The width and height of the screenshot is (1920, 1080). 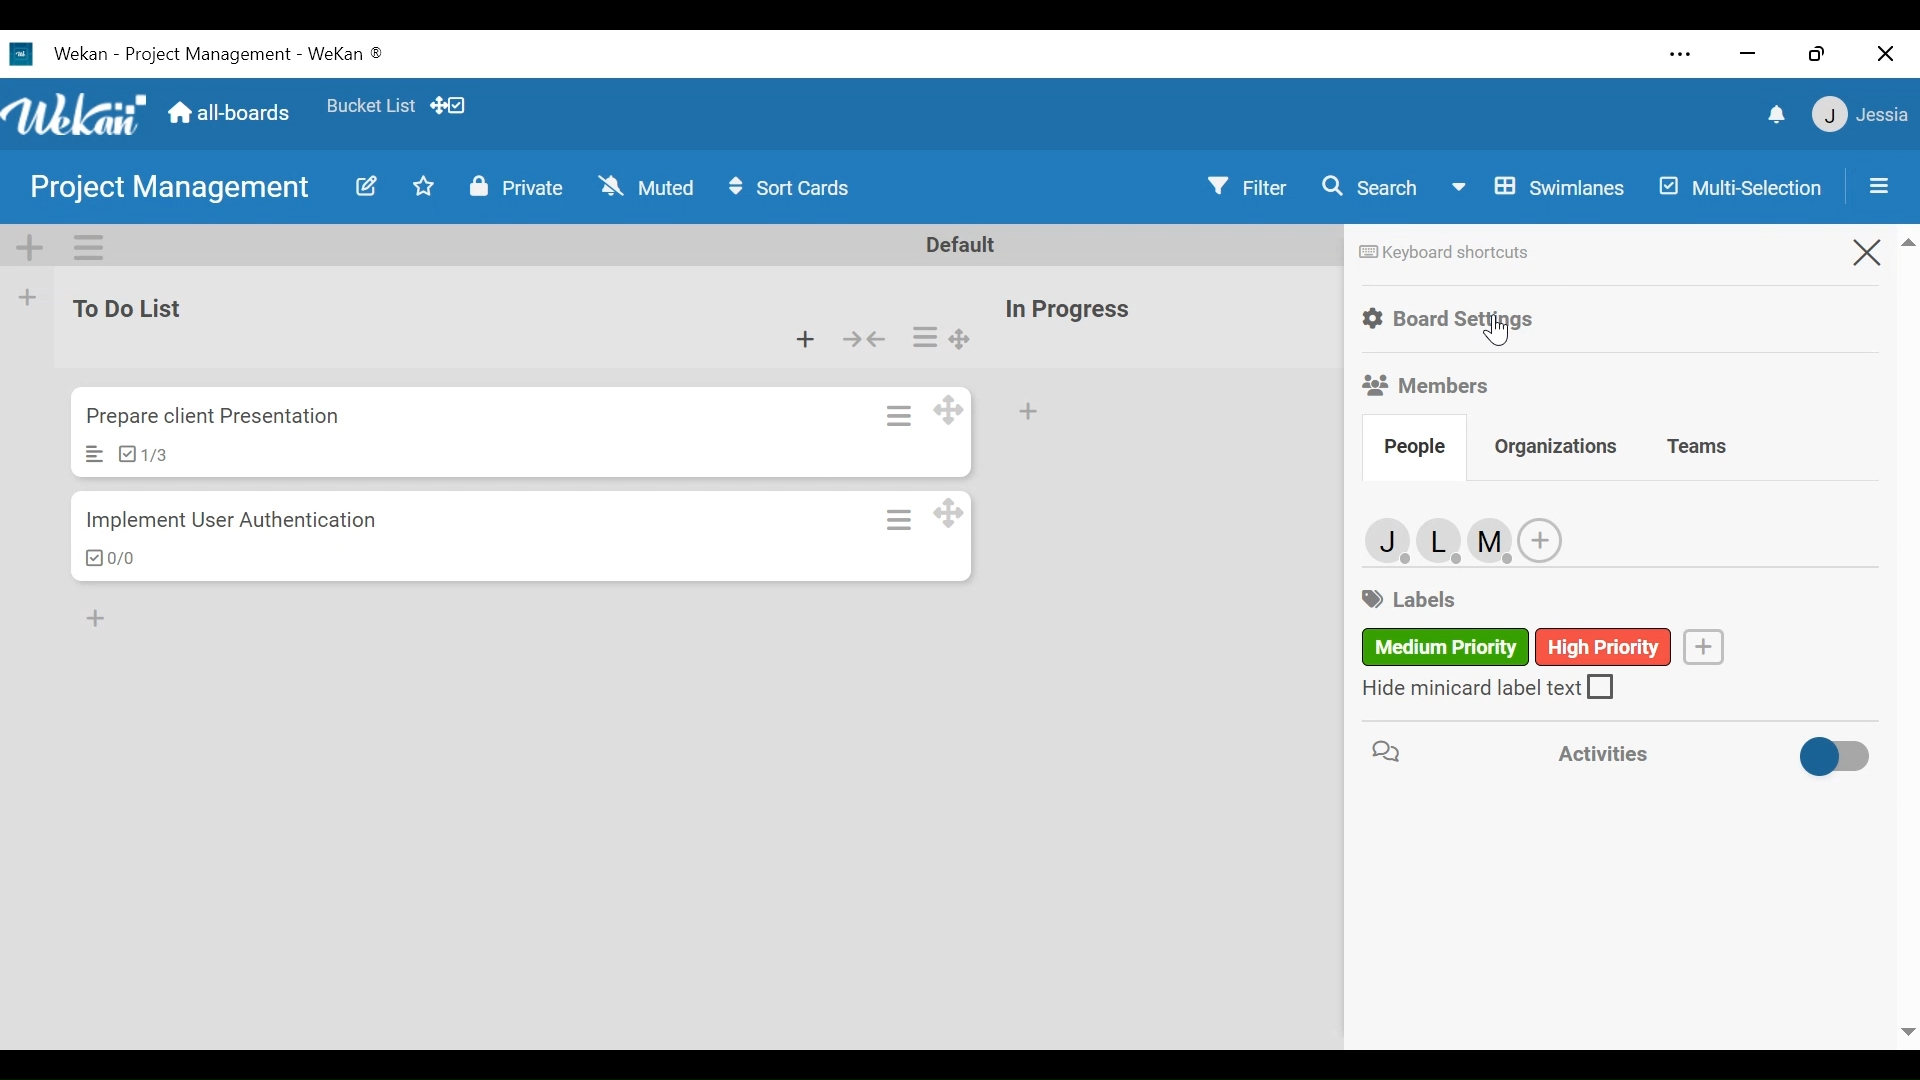 What do you see at coordinates (371, 107) in the screenshot?
I see `Favorite` at bounding box center [371, 107].